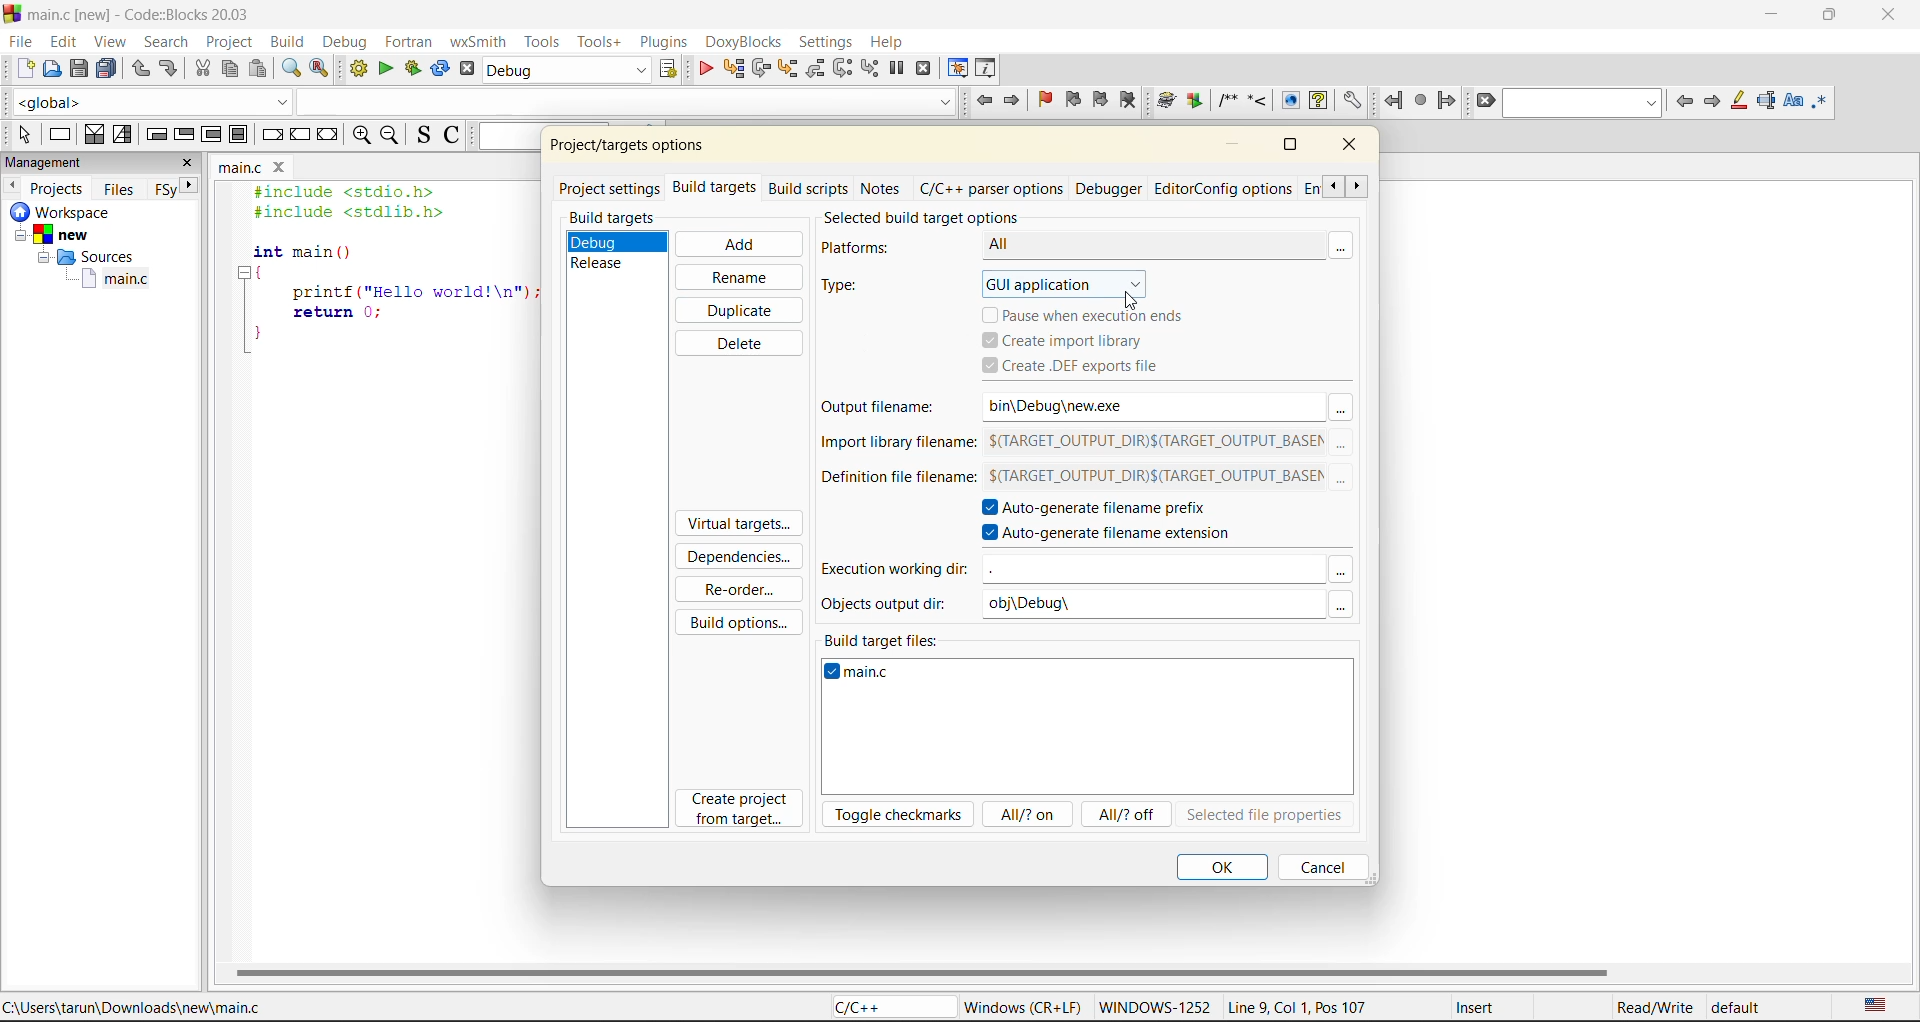  I want to click on create project from target, so click(742, 810).